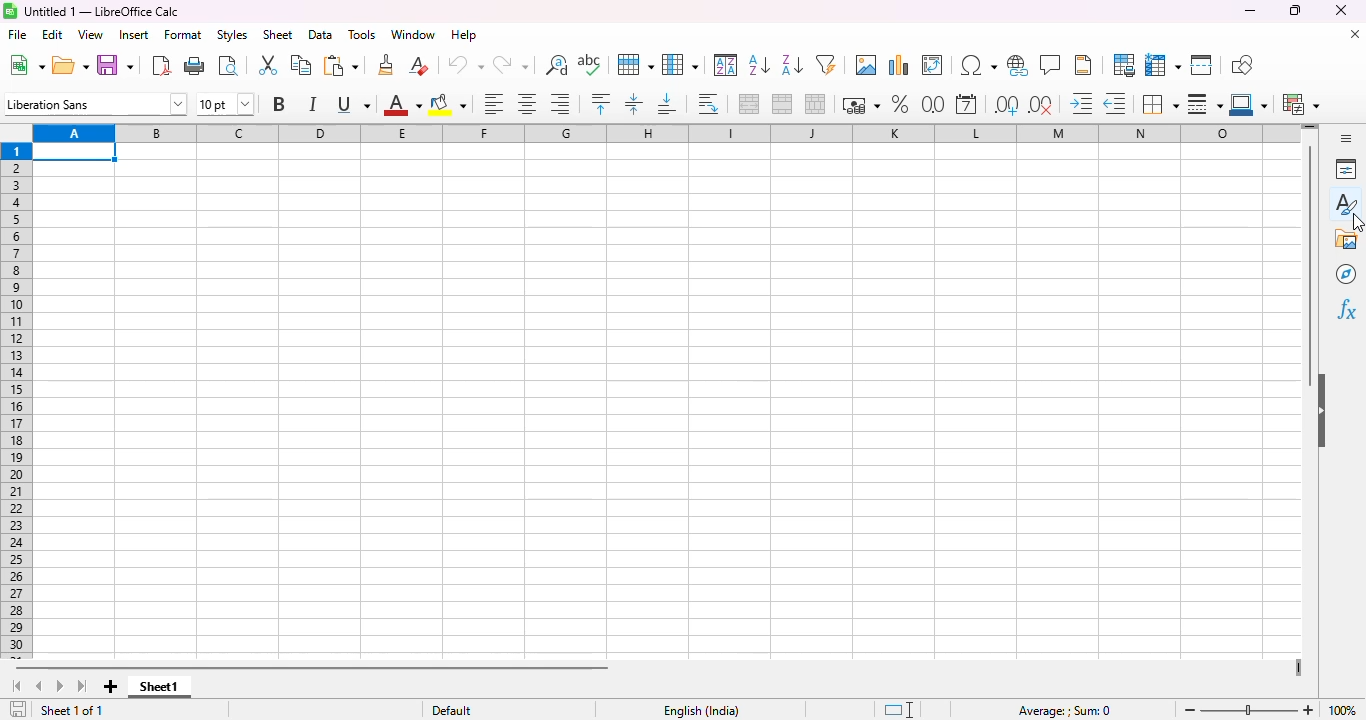 This screenshot has width=1366, height=720. What do you see at coordinates (1250, 10) in the screenshot?
I see `minimize` at bounding box center [1250, 10].